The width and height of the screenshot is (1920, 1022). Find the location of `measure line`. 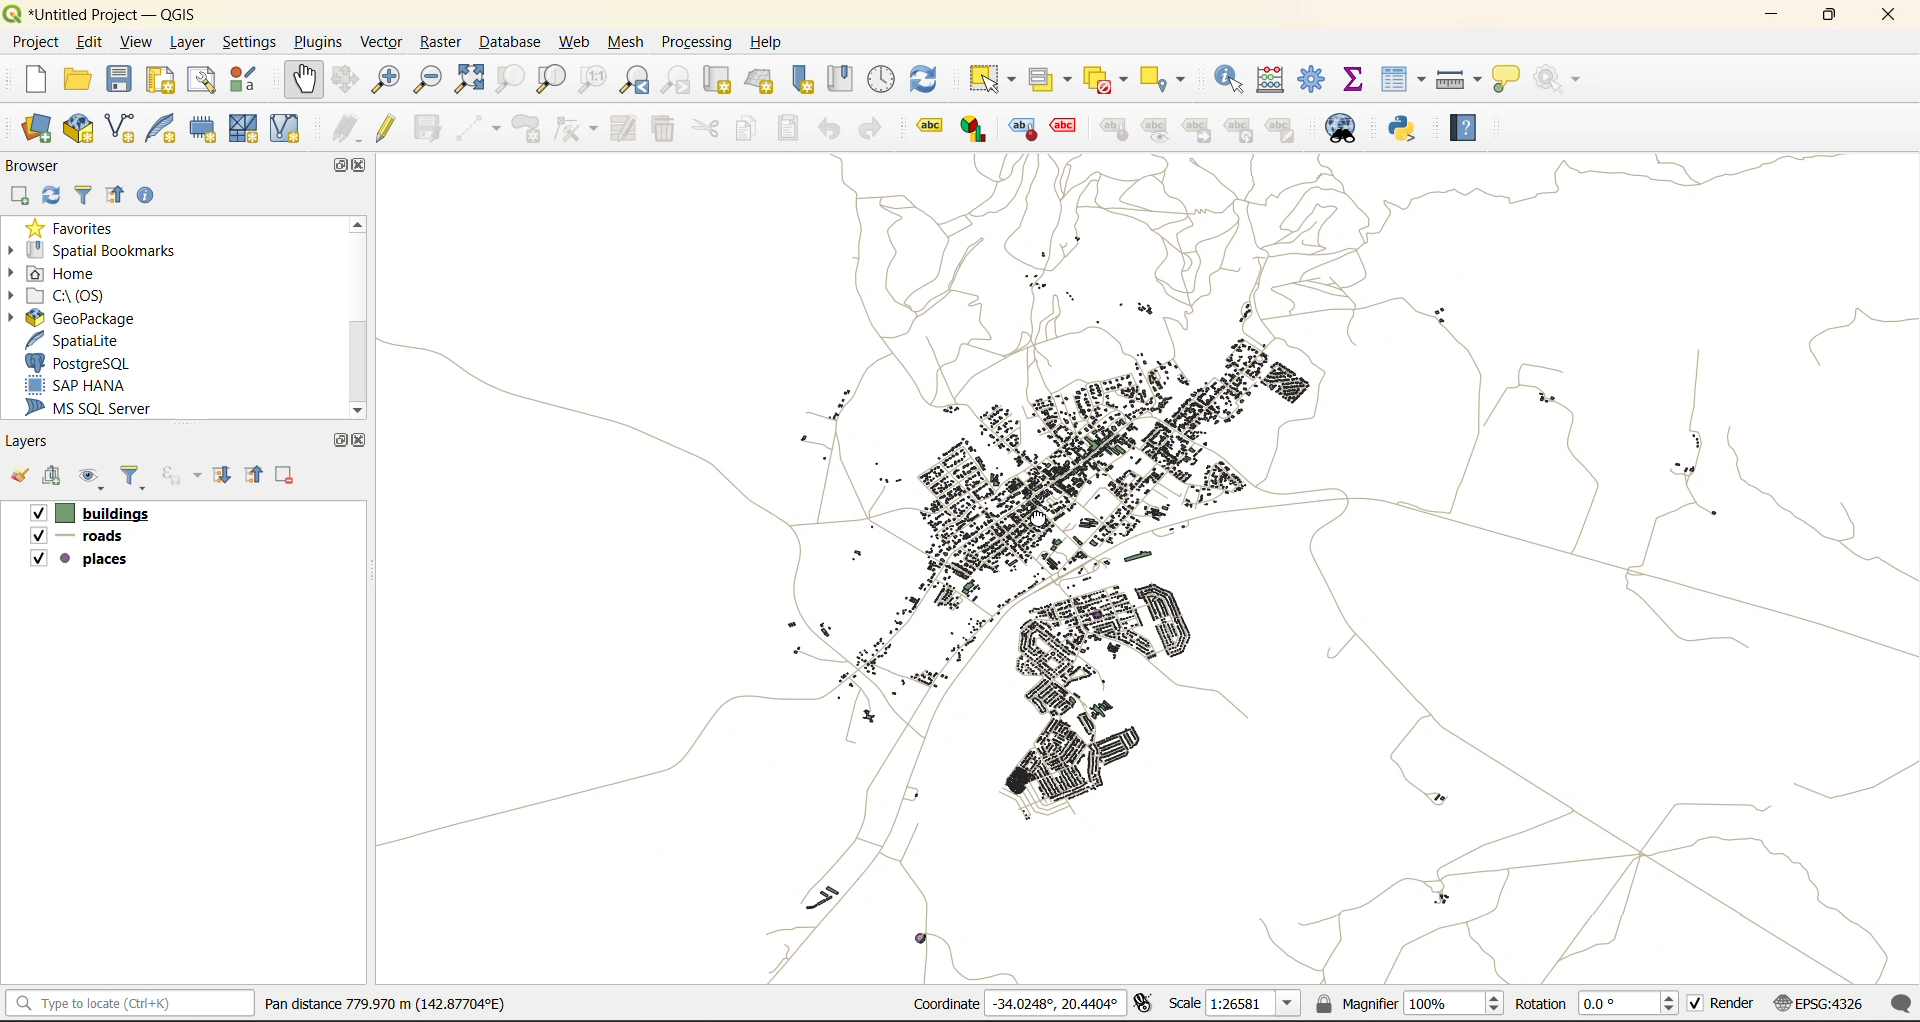

measure line is located at coordinates (1461, 80).